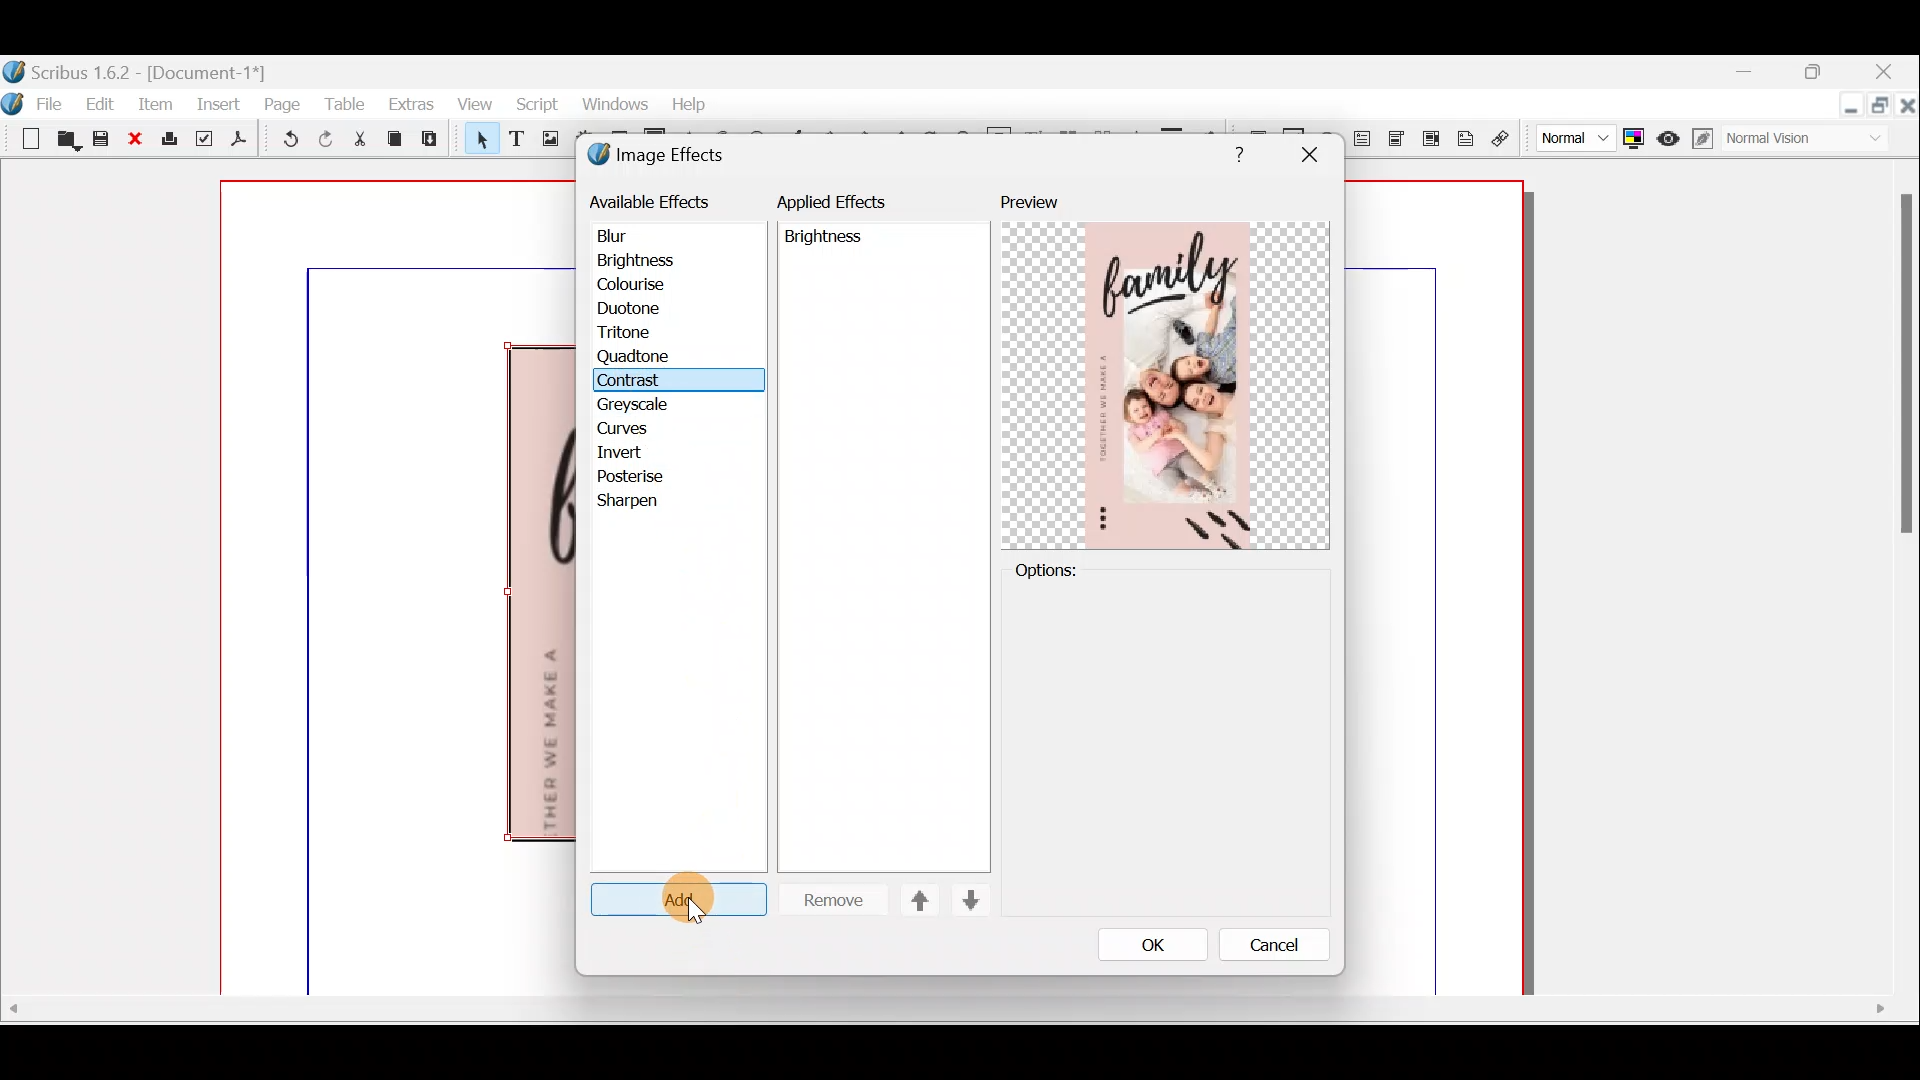 The height and width of the screenshot is (1080, 1920). Describe the element at coordinates (399, 589) in the screenshot. I see `Canvas` at that location.